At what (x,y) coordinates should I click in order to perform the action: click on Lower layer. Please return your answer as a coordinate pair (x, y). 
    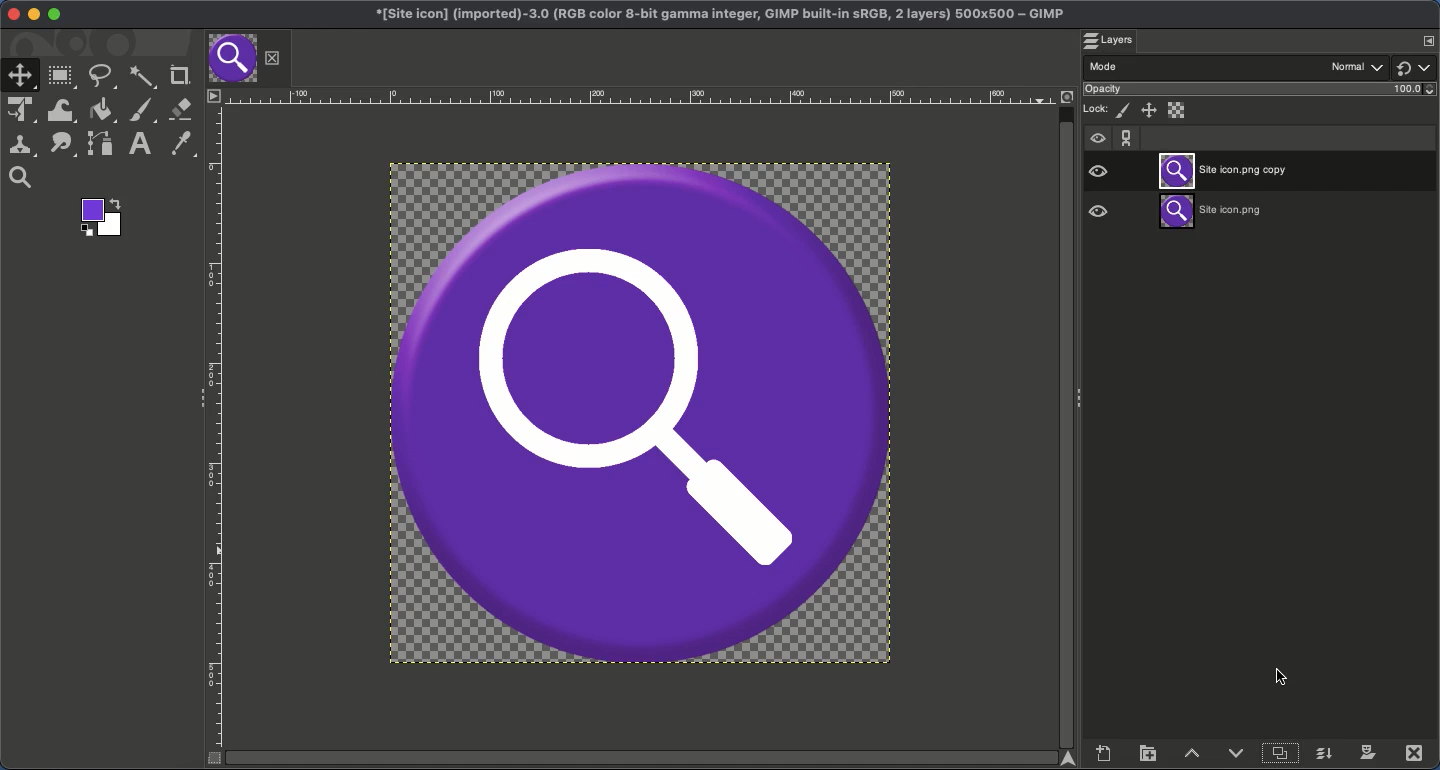
    Looking at the image, I should click on (1238, 749).